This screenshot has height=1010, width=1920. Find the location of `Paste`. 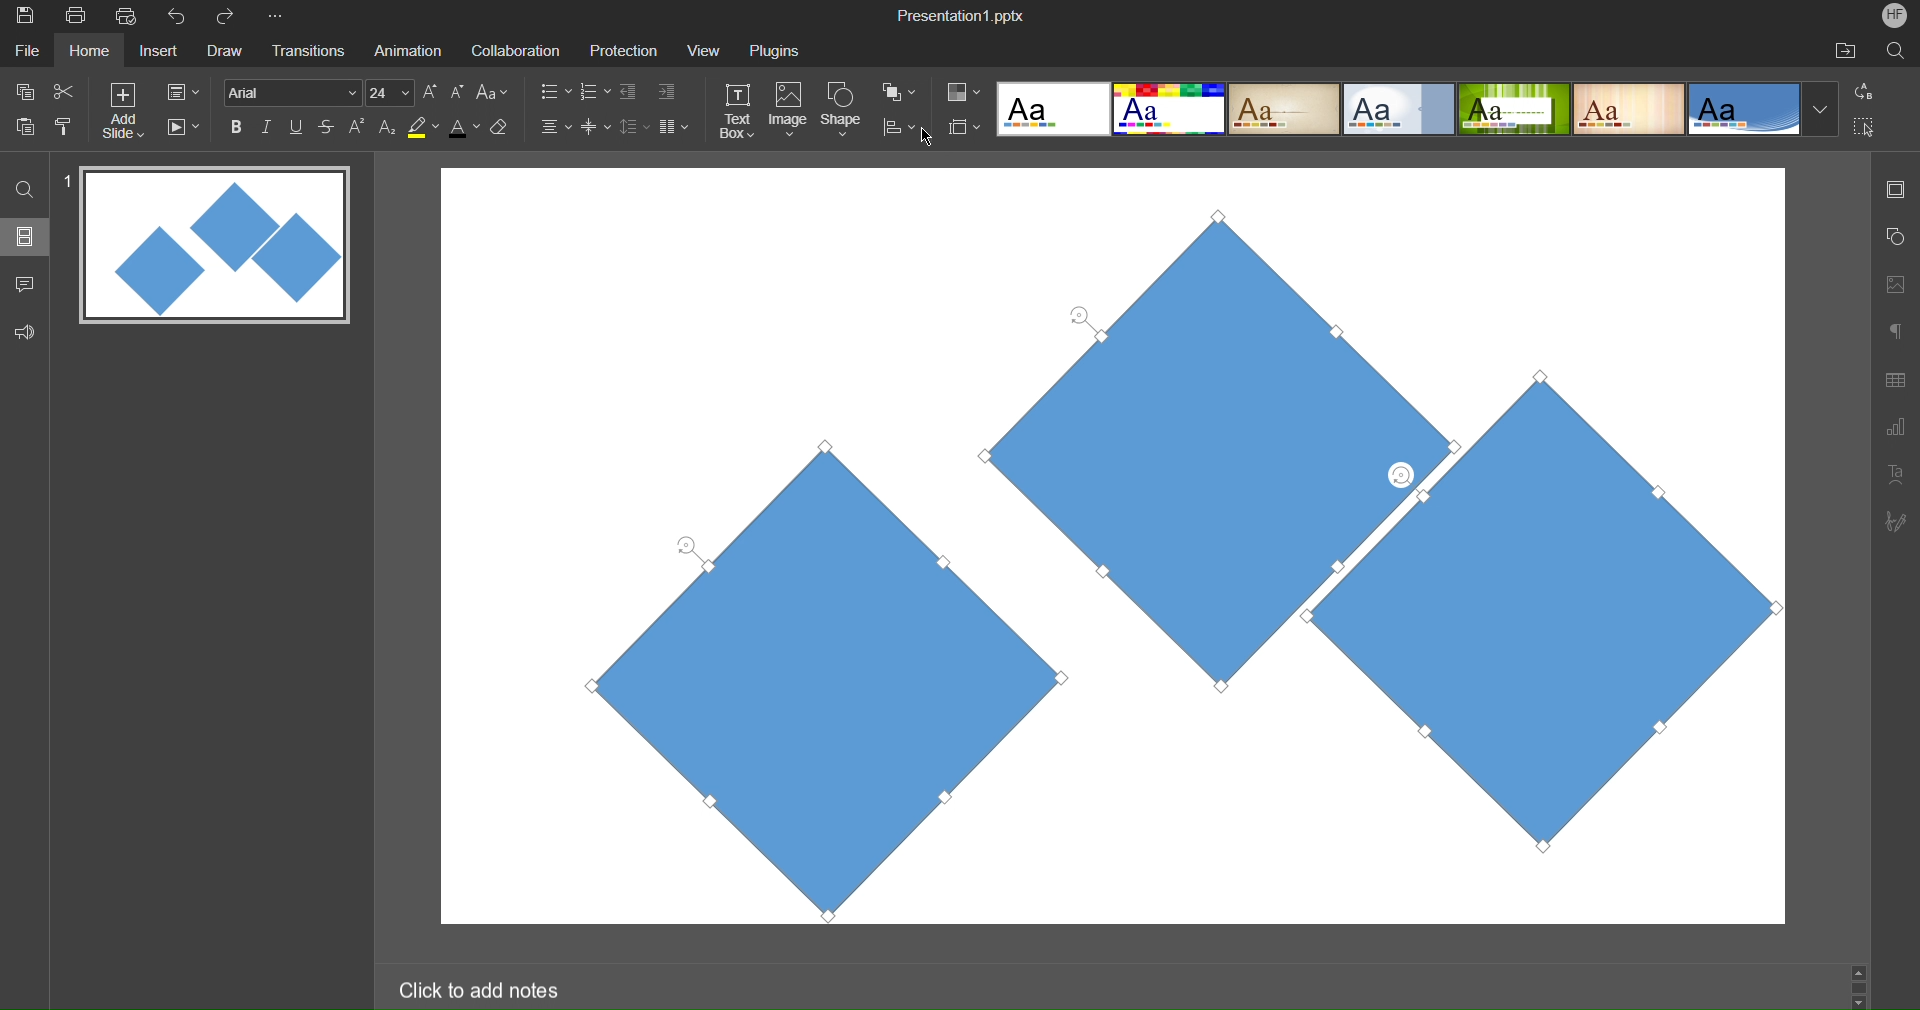

Paste is located at coordinates (26, 124).